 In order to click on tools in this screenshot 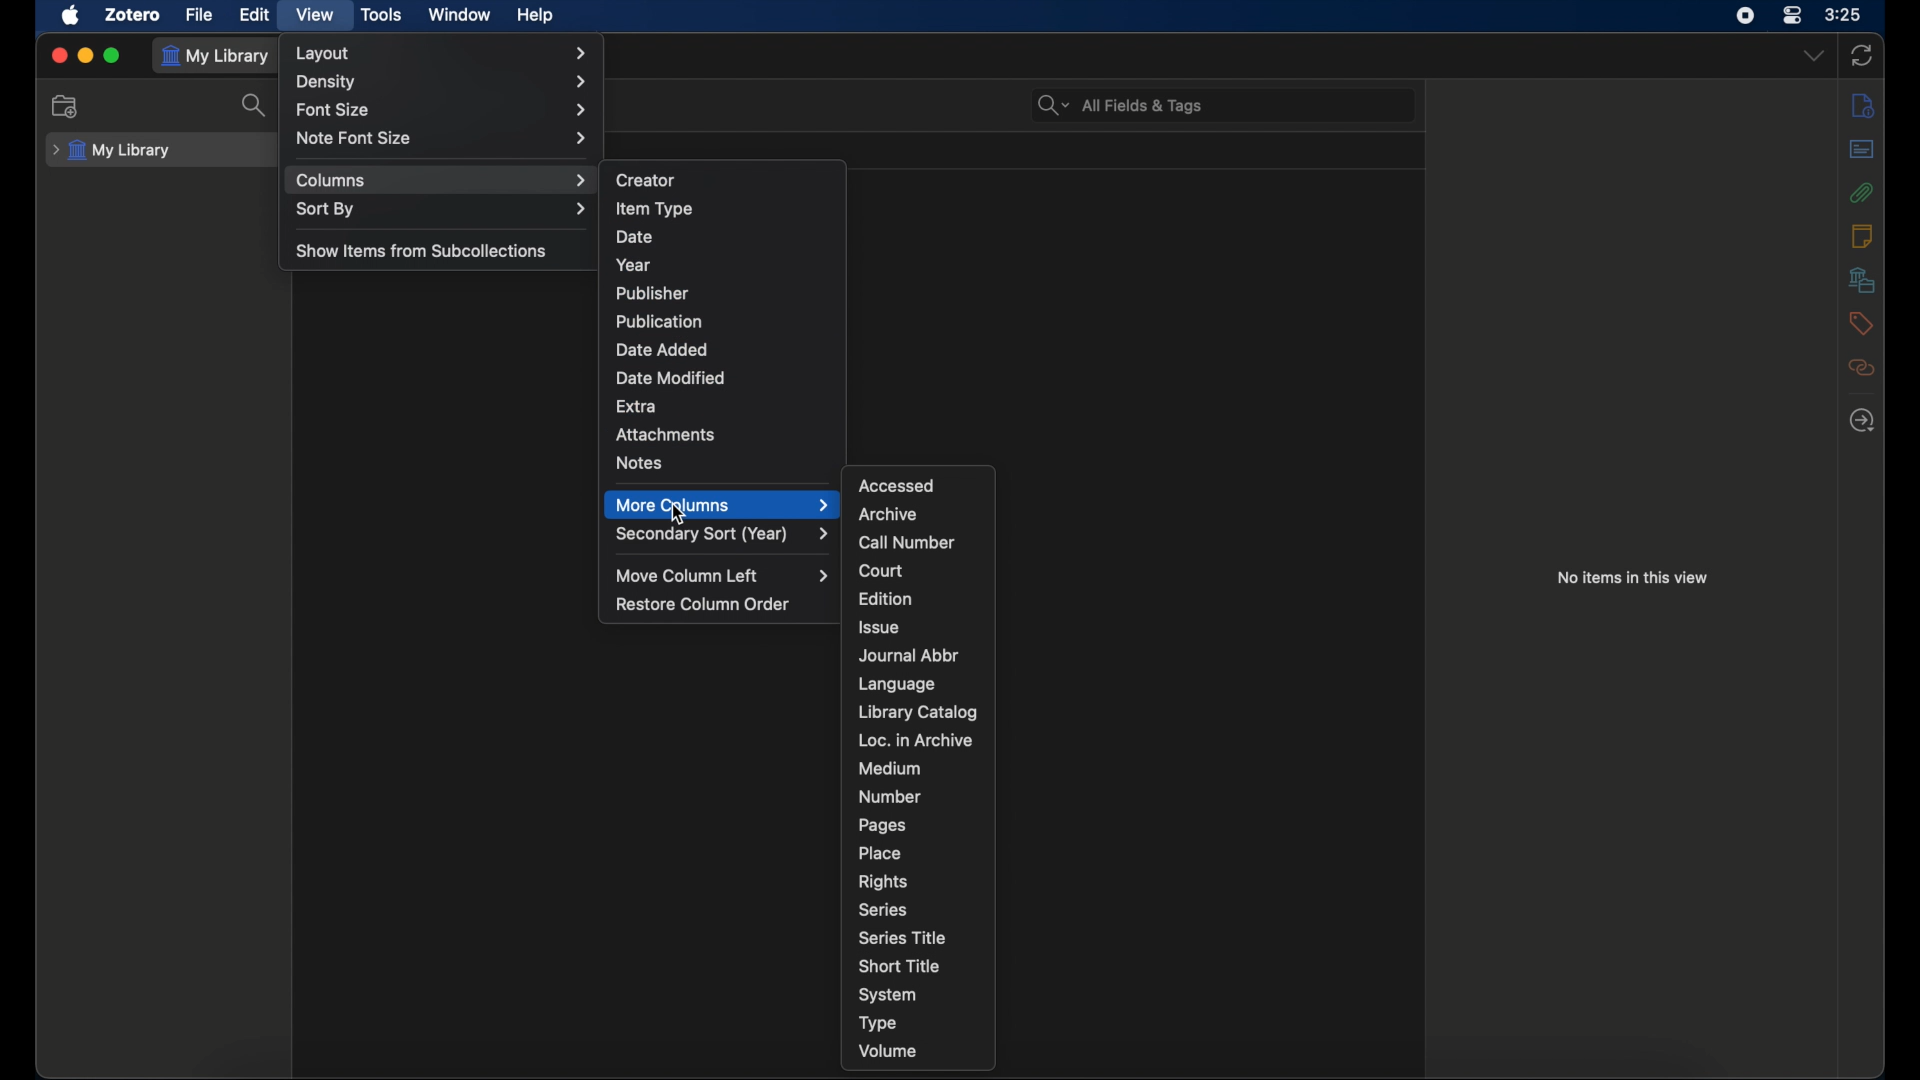, I will do `click(383, 16)`.